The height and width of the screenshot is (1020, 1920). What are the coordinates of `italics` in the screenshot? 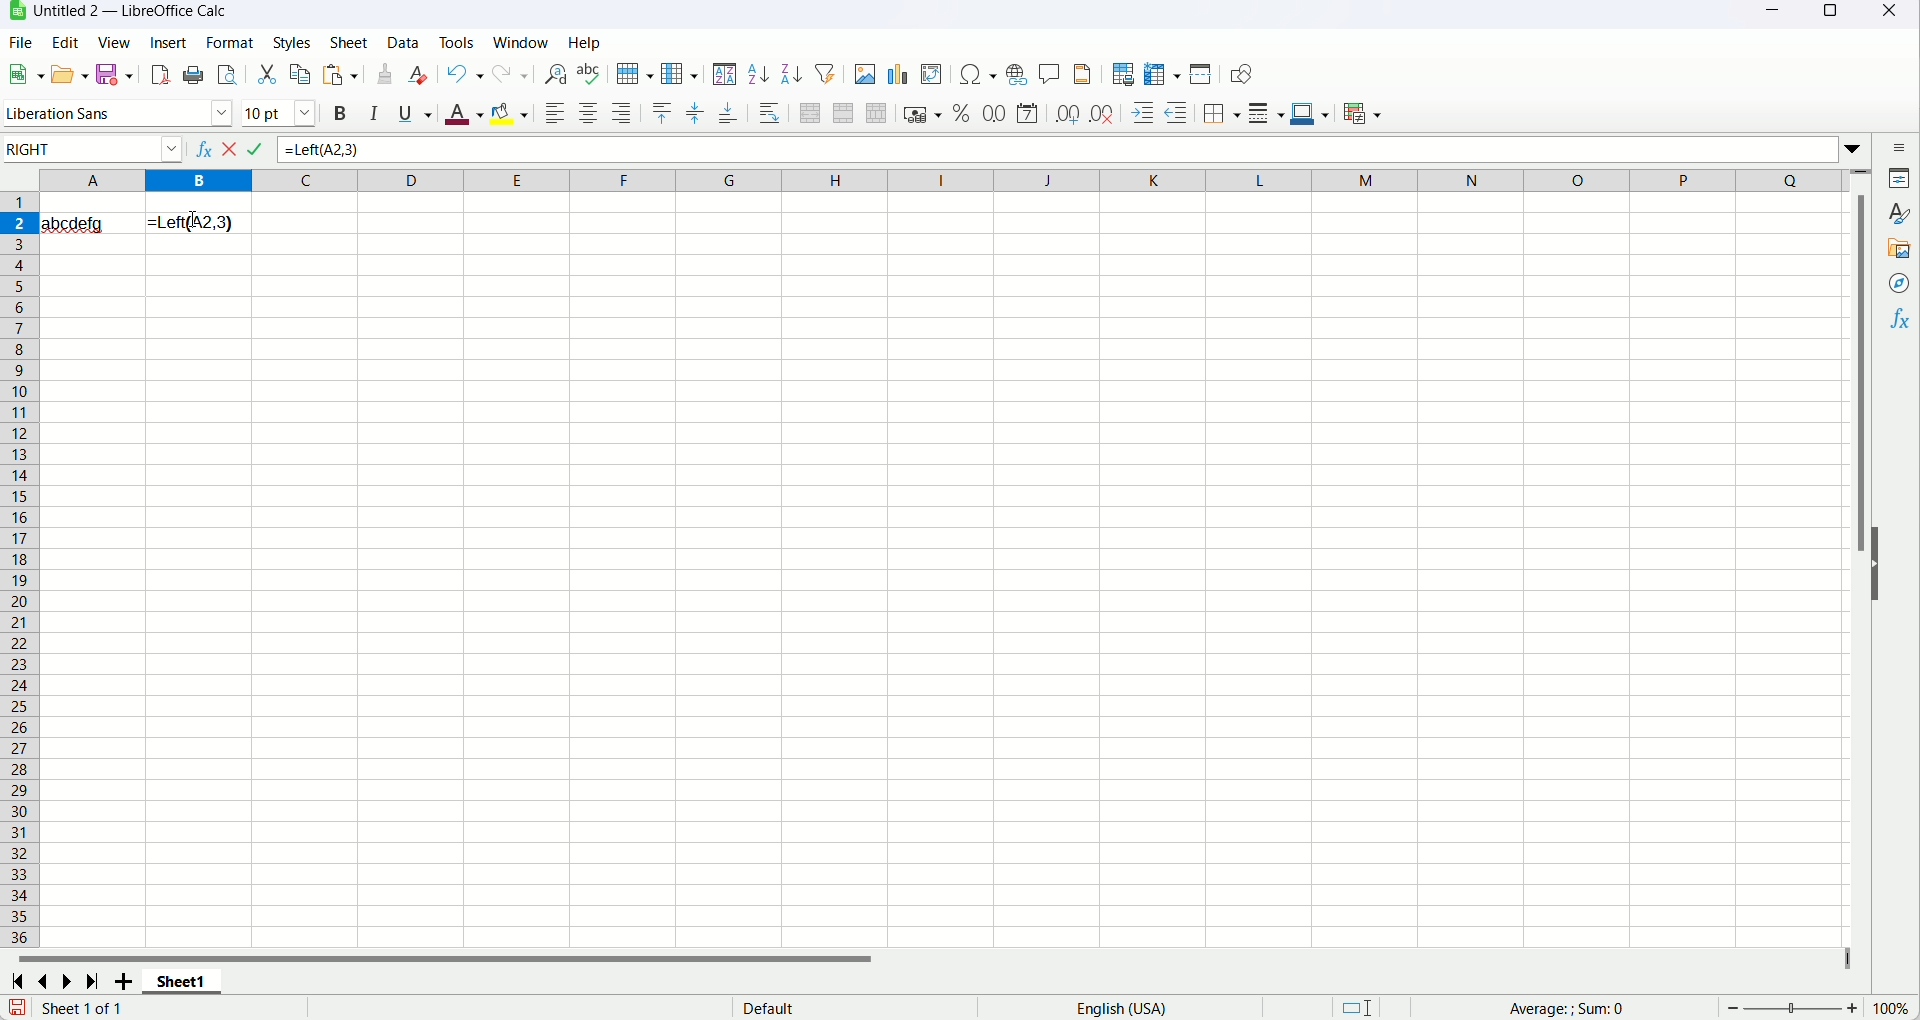 It's located at (374, 113).